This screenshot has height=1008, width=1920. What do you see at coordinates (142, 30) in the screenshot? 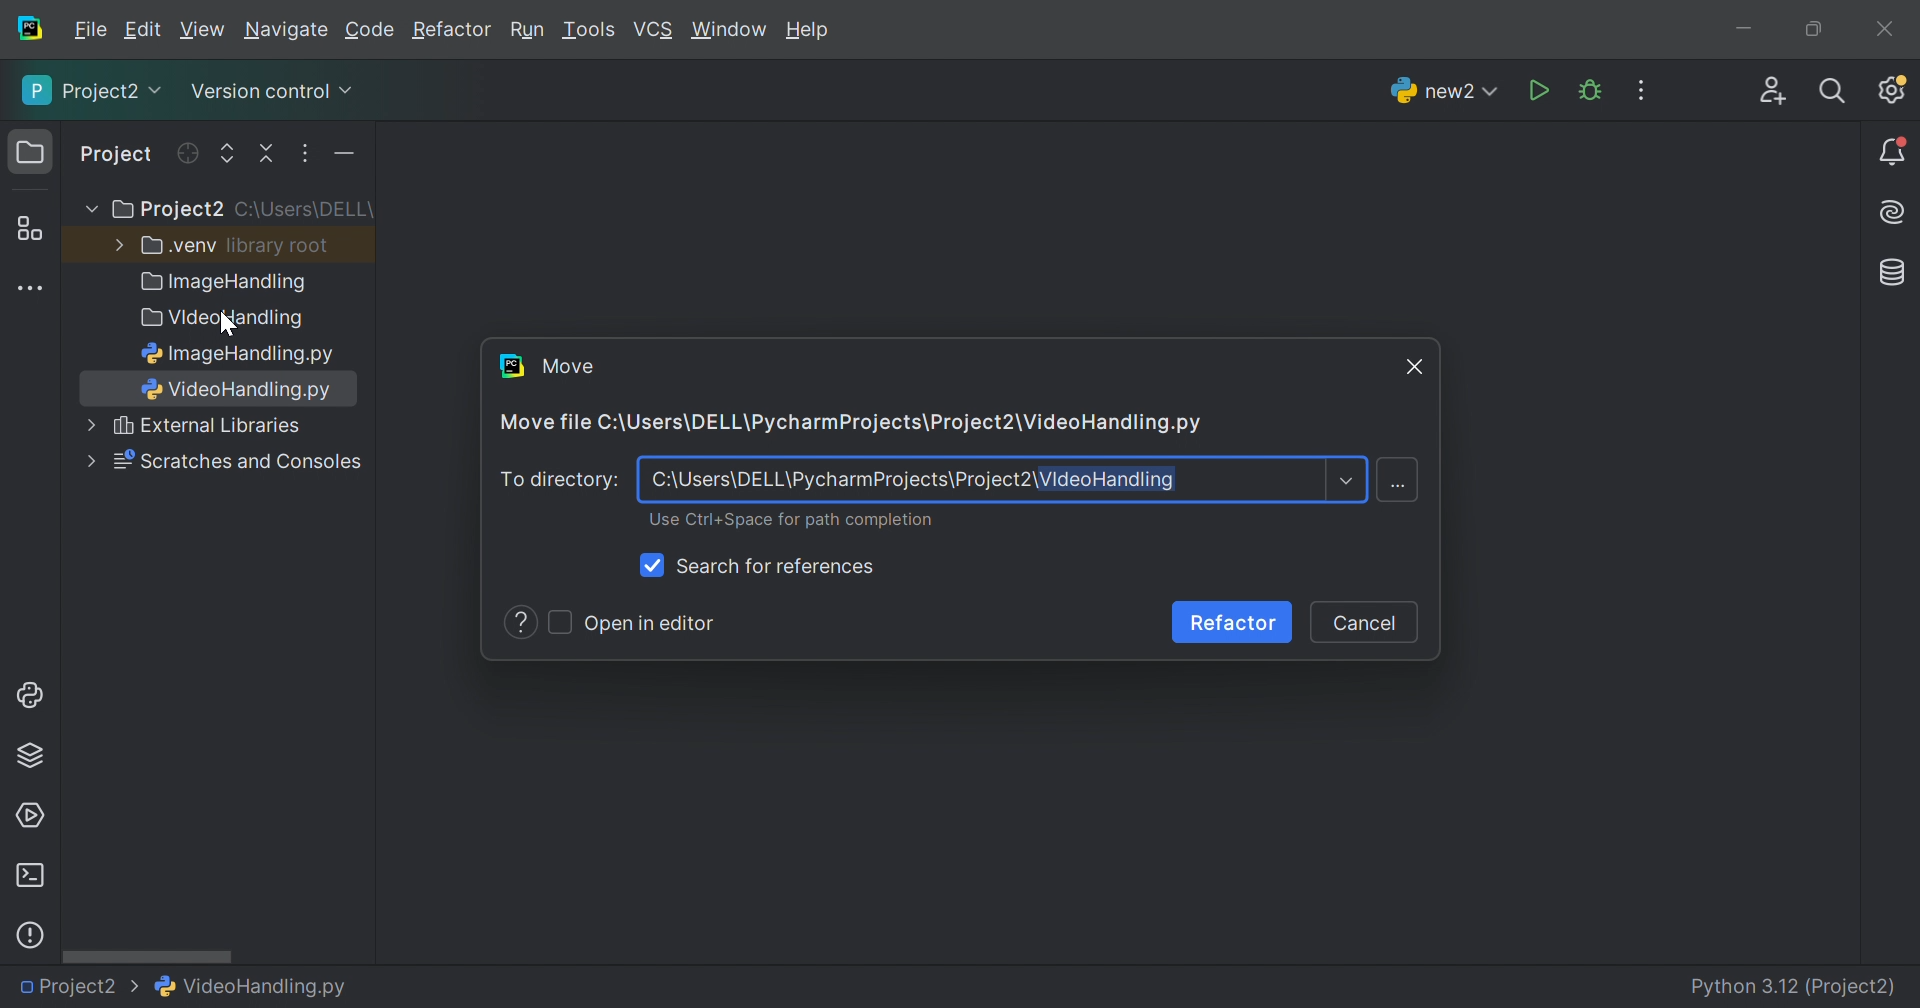
I see `Edit` at bounding box center [142, 30].